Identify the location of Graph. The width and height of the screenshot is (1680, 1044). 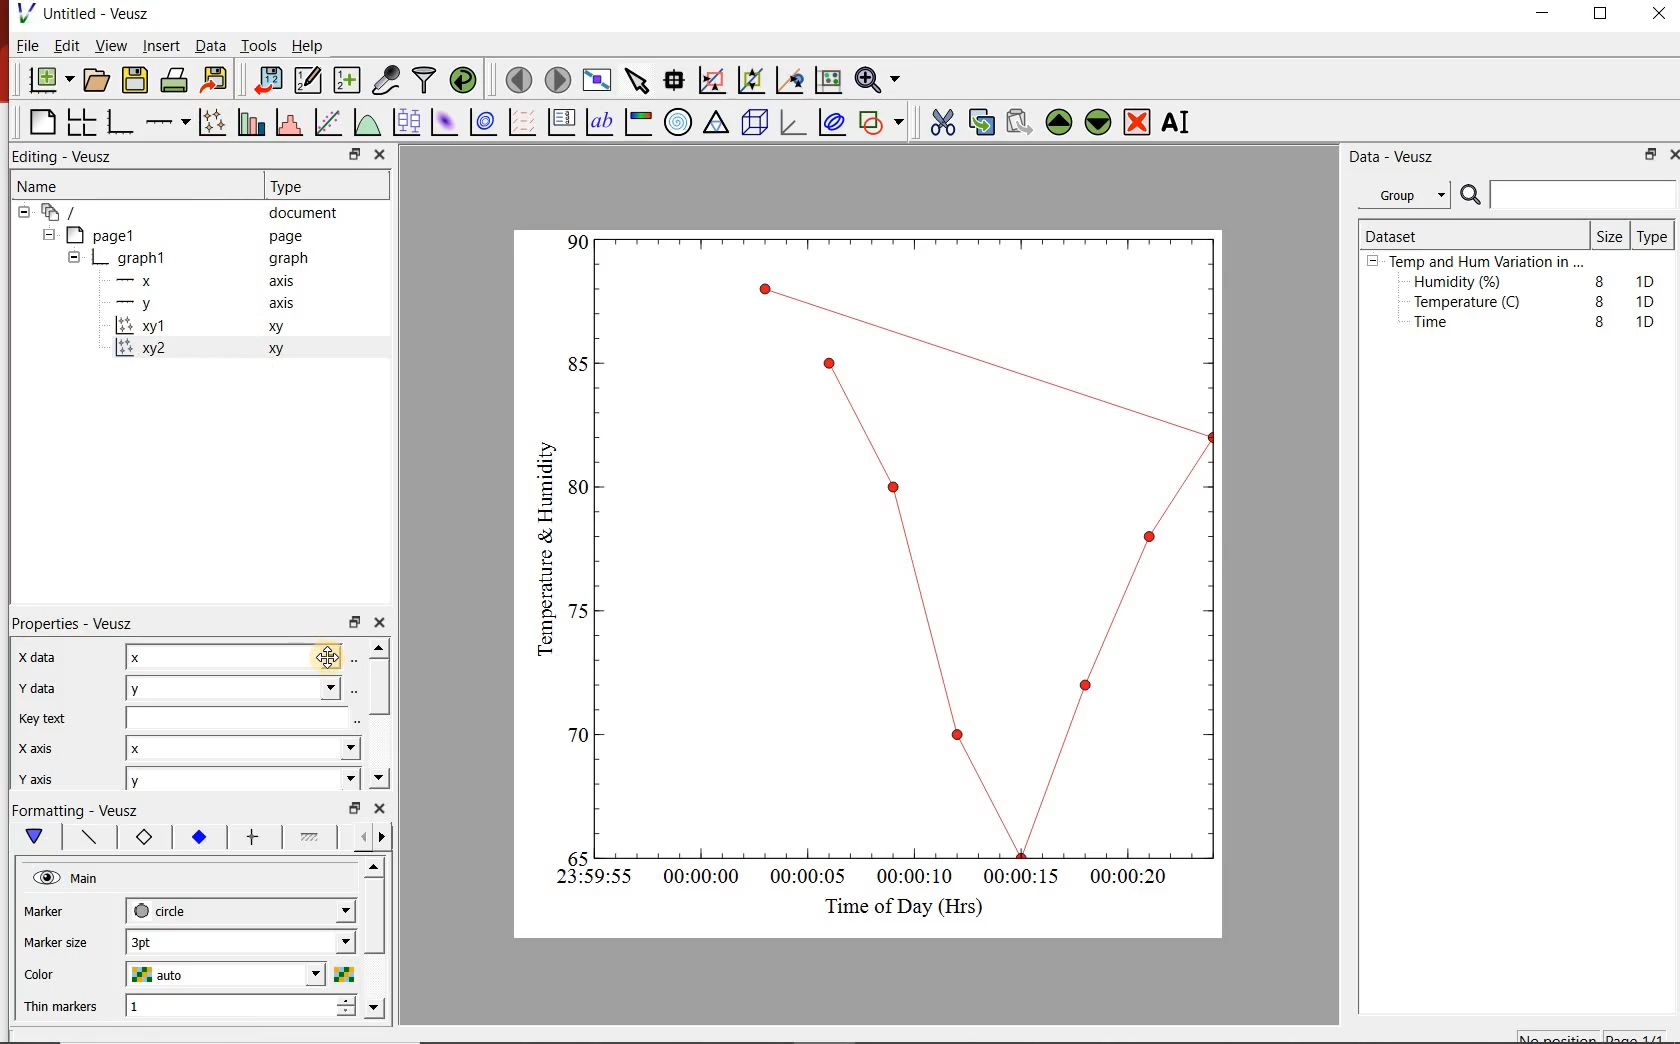
(912, 543).